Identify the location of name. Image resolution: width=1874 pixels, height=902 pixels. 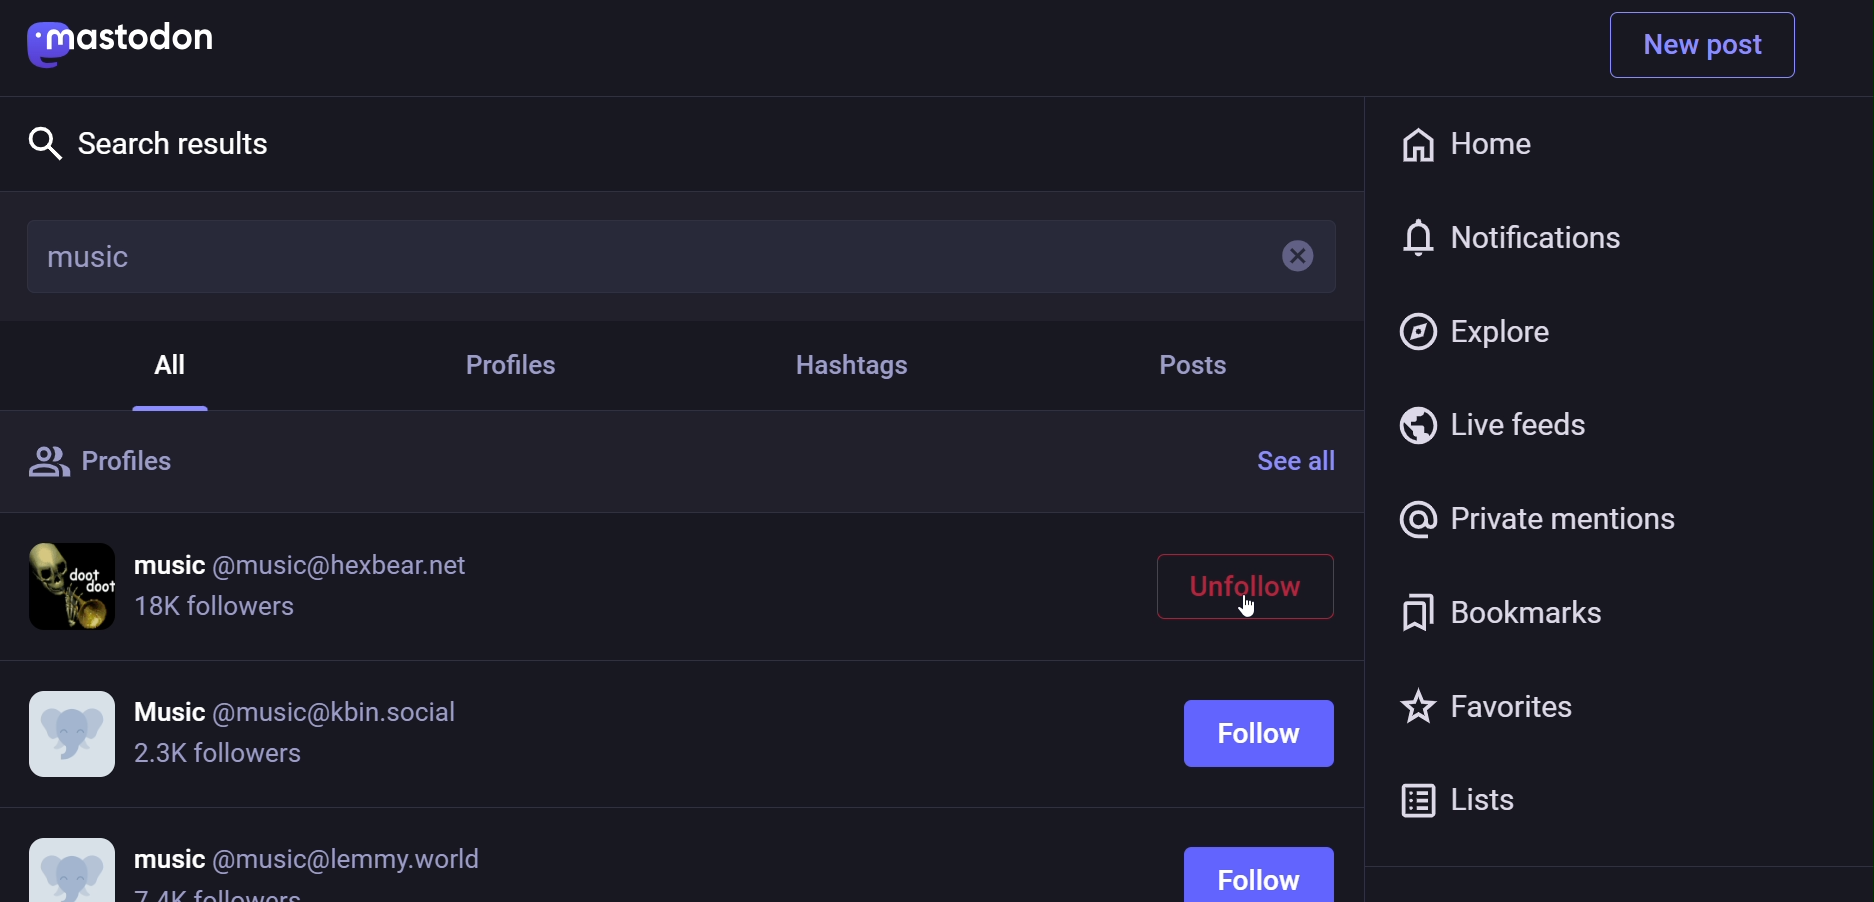
(300, 703).